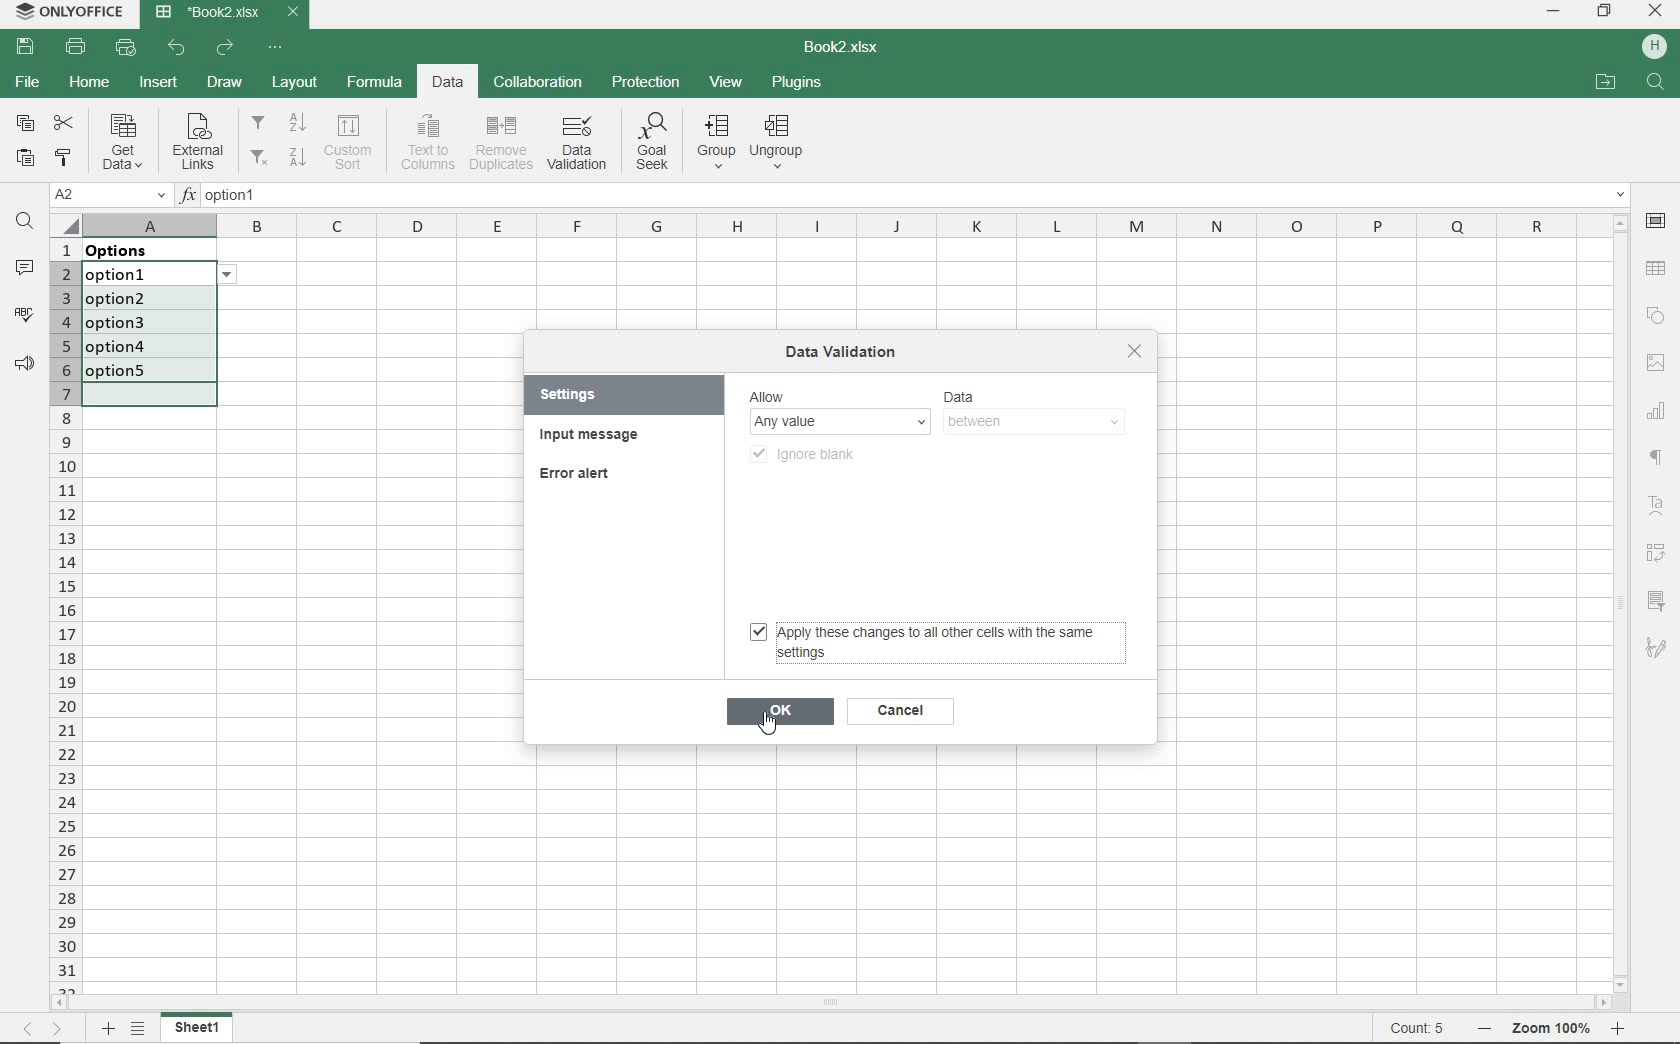  Describe the element at coordinates (781, 142) in the screenshot. I see `Ungroup` at that location.